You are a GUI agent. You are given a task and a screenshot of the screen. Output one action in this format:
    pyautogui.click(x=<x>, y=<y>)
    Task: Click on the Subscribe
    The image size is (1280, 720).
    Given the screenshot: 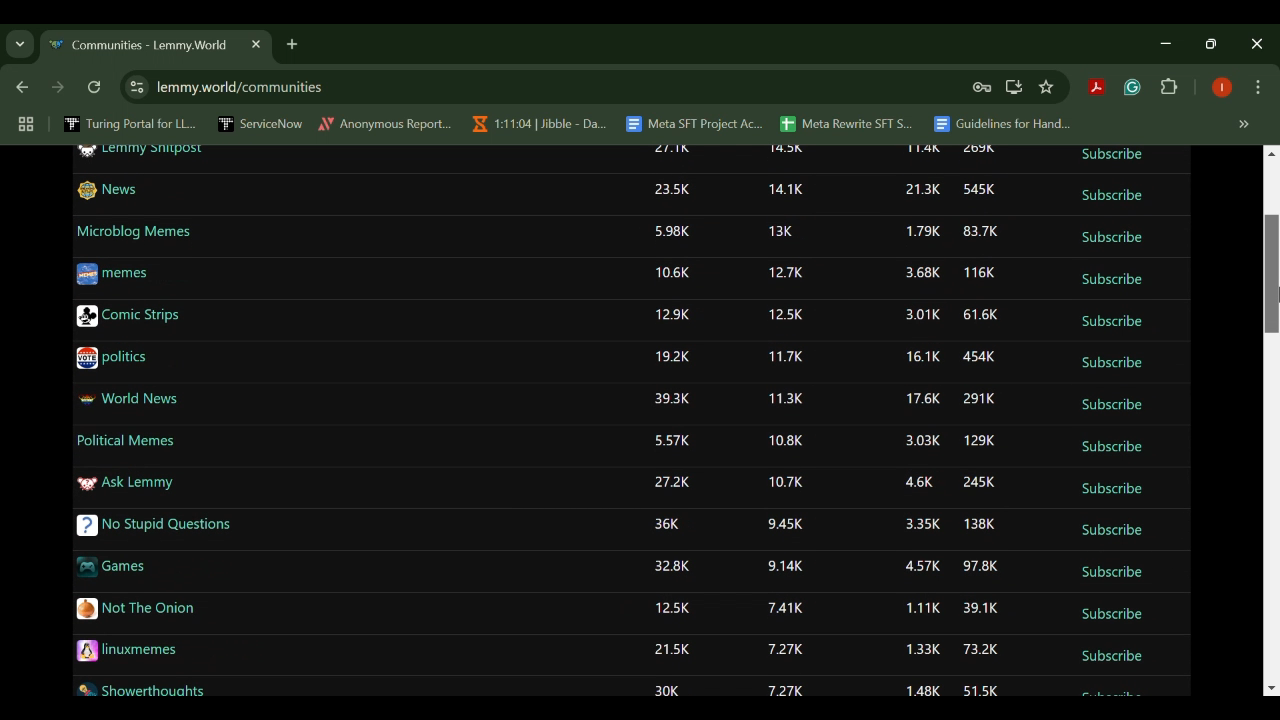 What is the action you would take?
    pyautogui.click(x=1110, y=280)
    